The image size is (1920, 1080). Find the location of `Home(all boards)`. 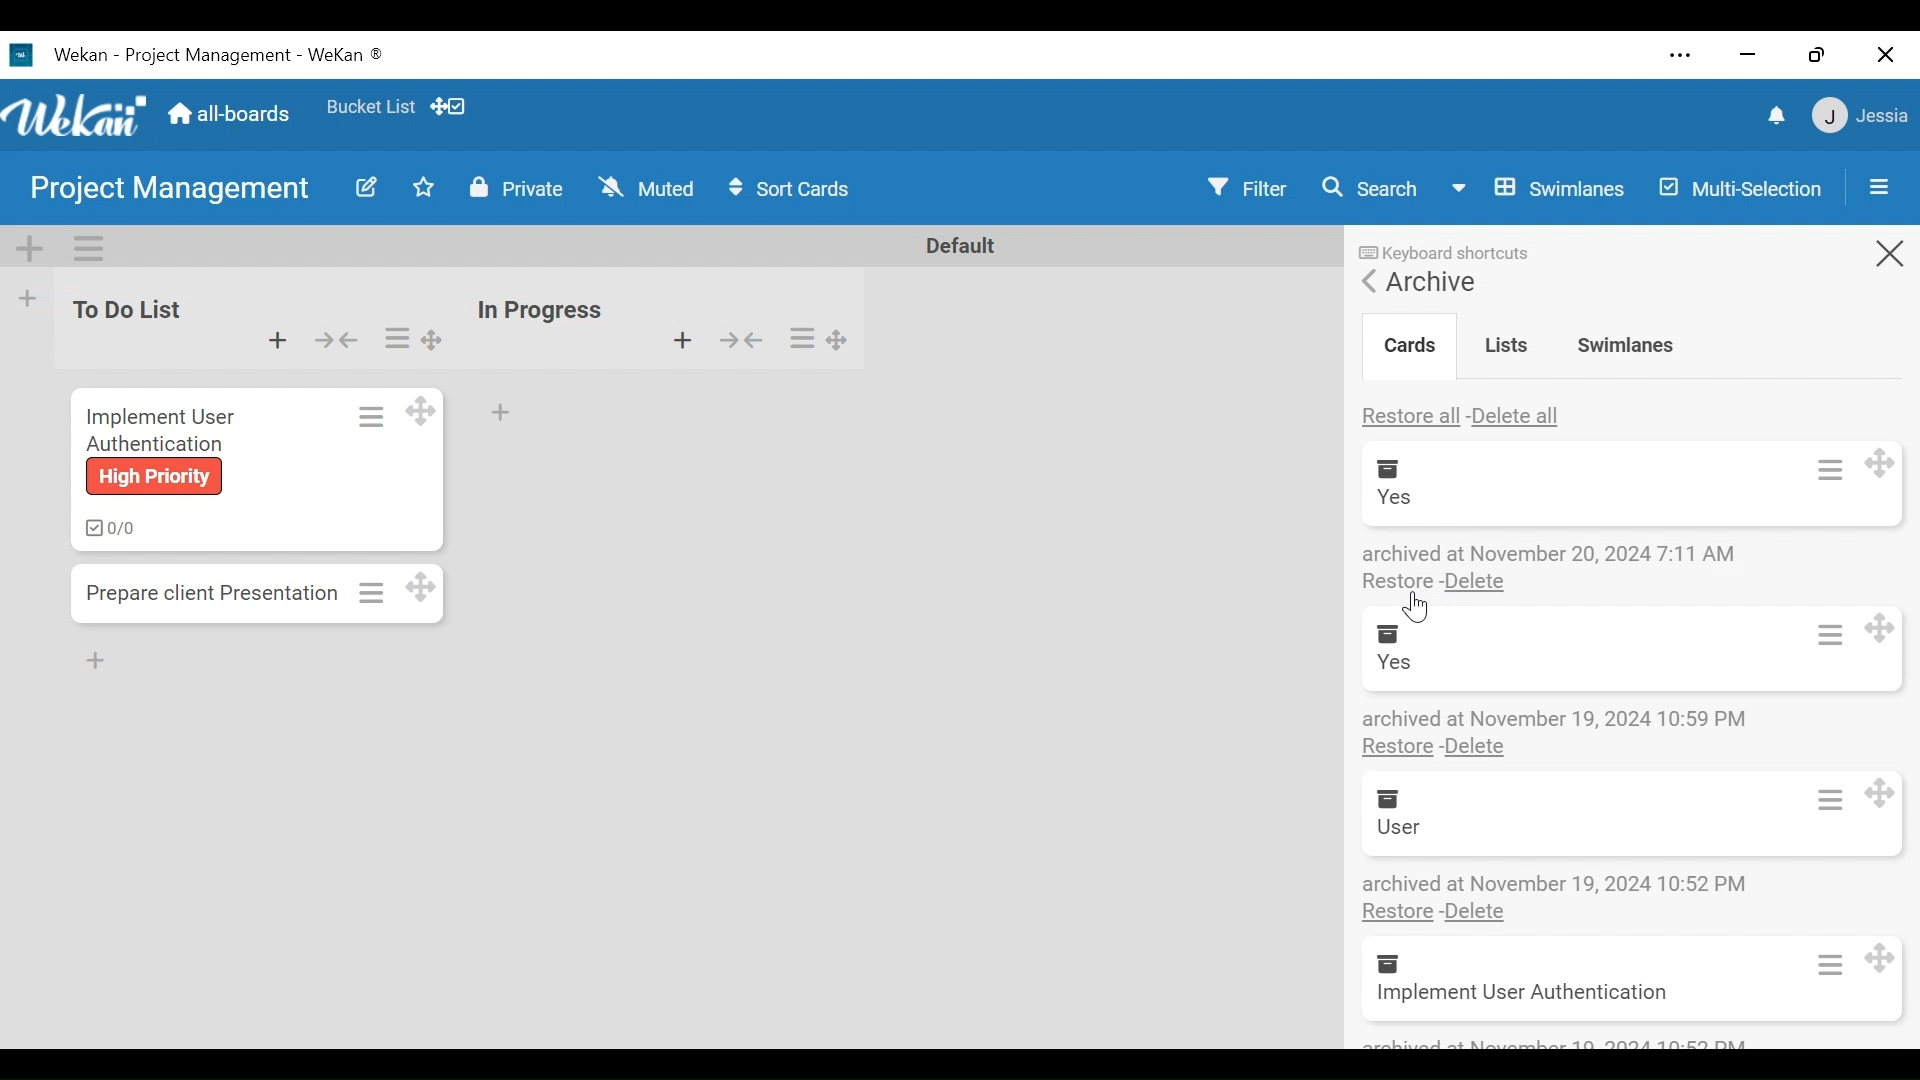

Home(all boards) is located at coordinates (231, 108).